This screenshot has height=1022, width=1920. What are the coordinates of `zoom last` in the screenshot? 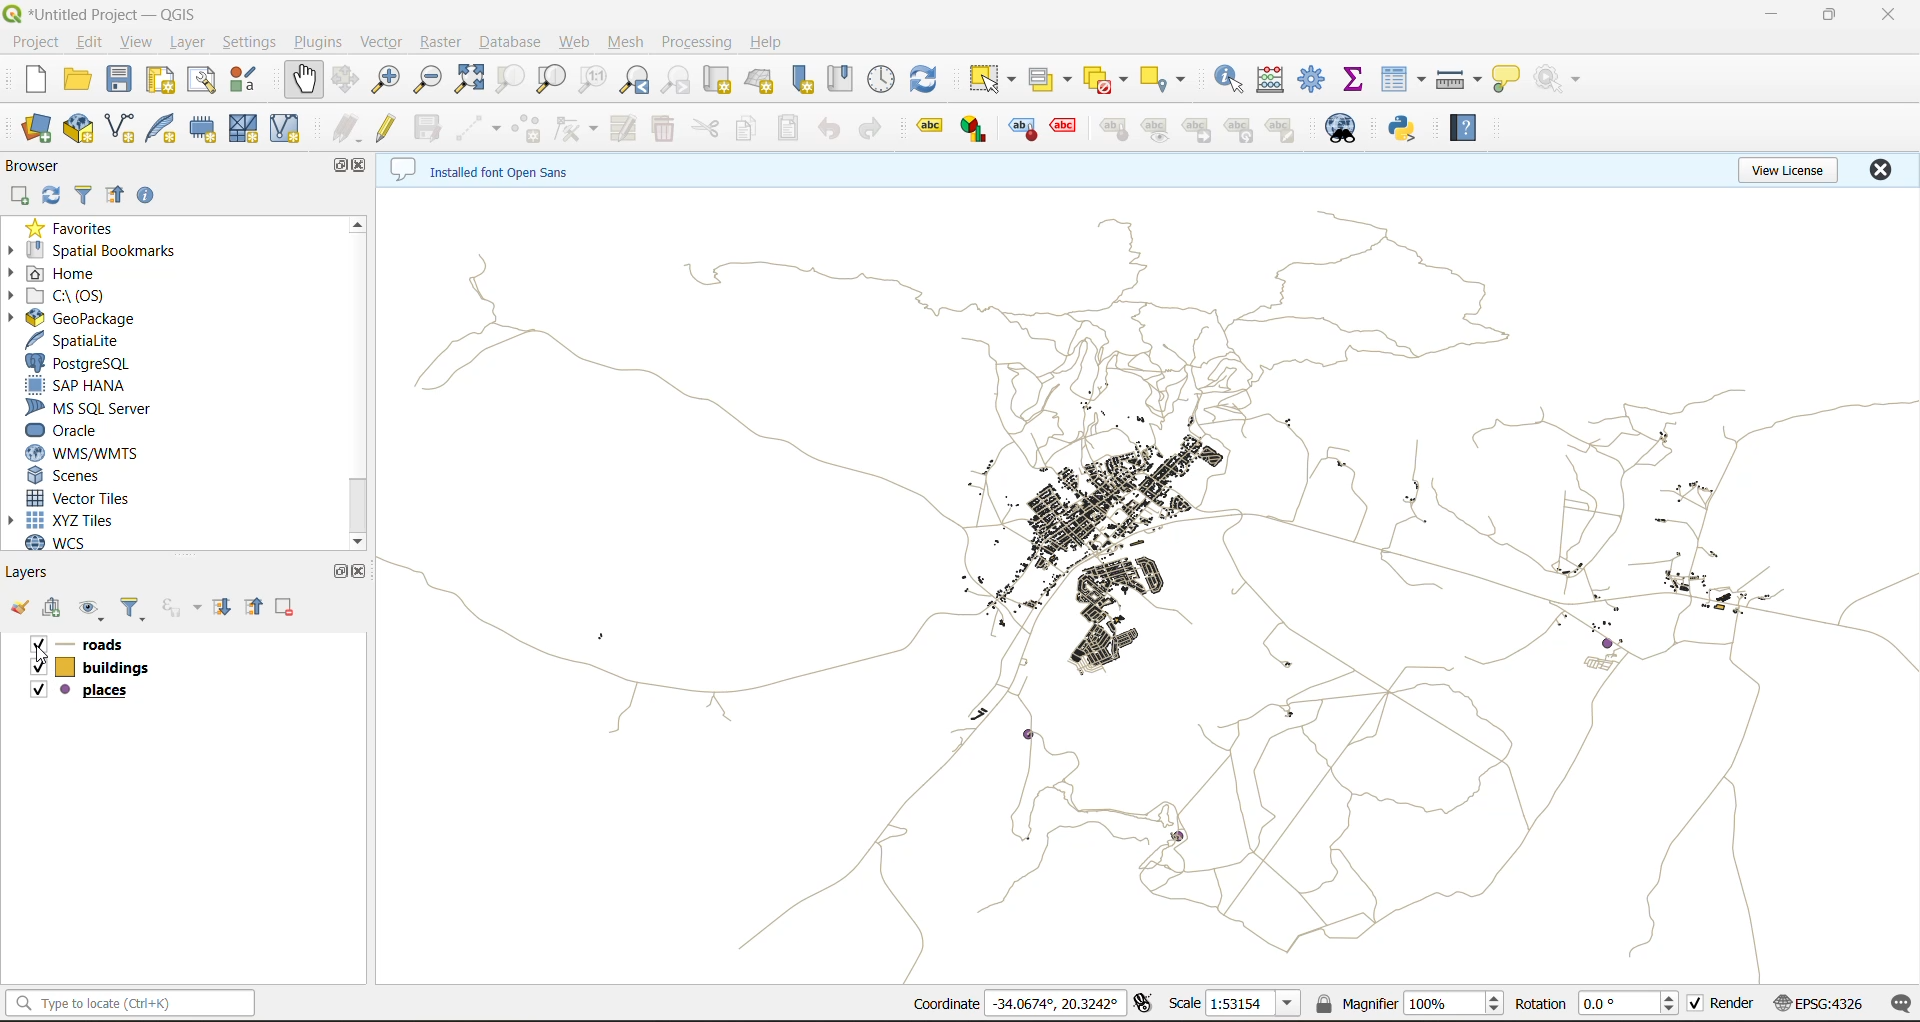 It's located at (637, 80).